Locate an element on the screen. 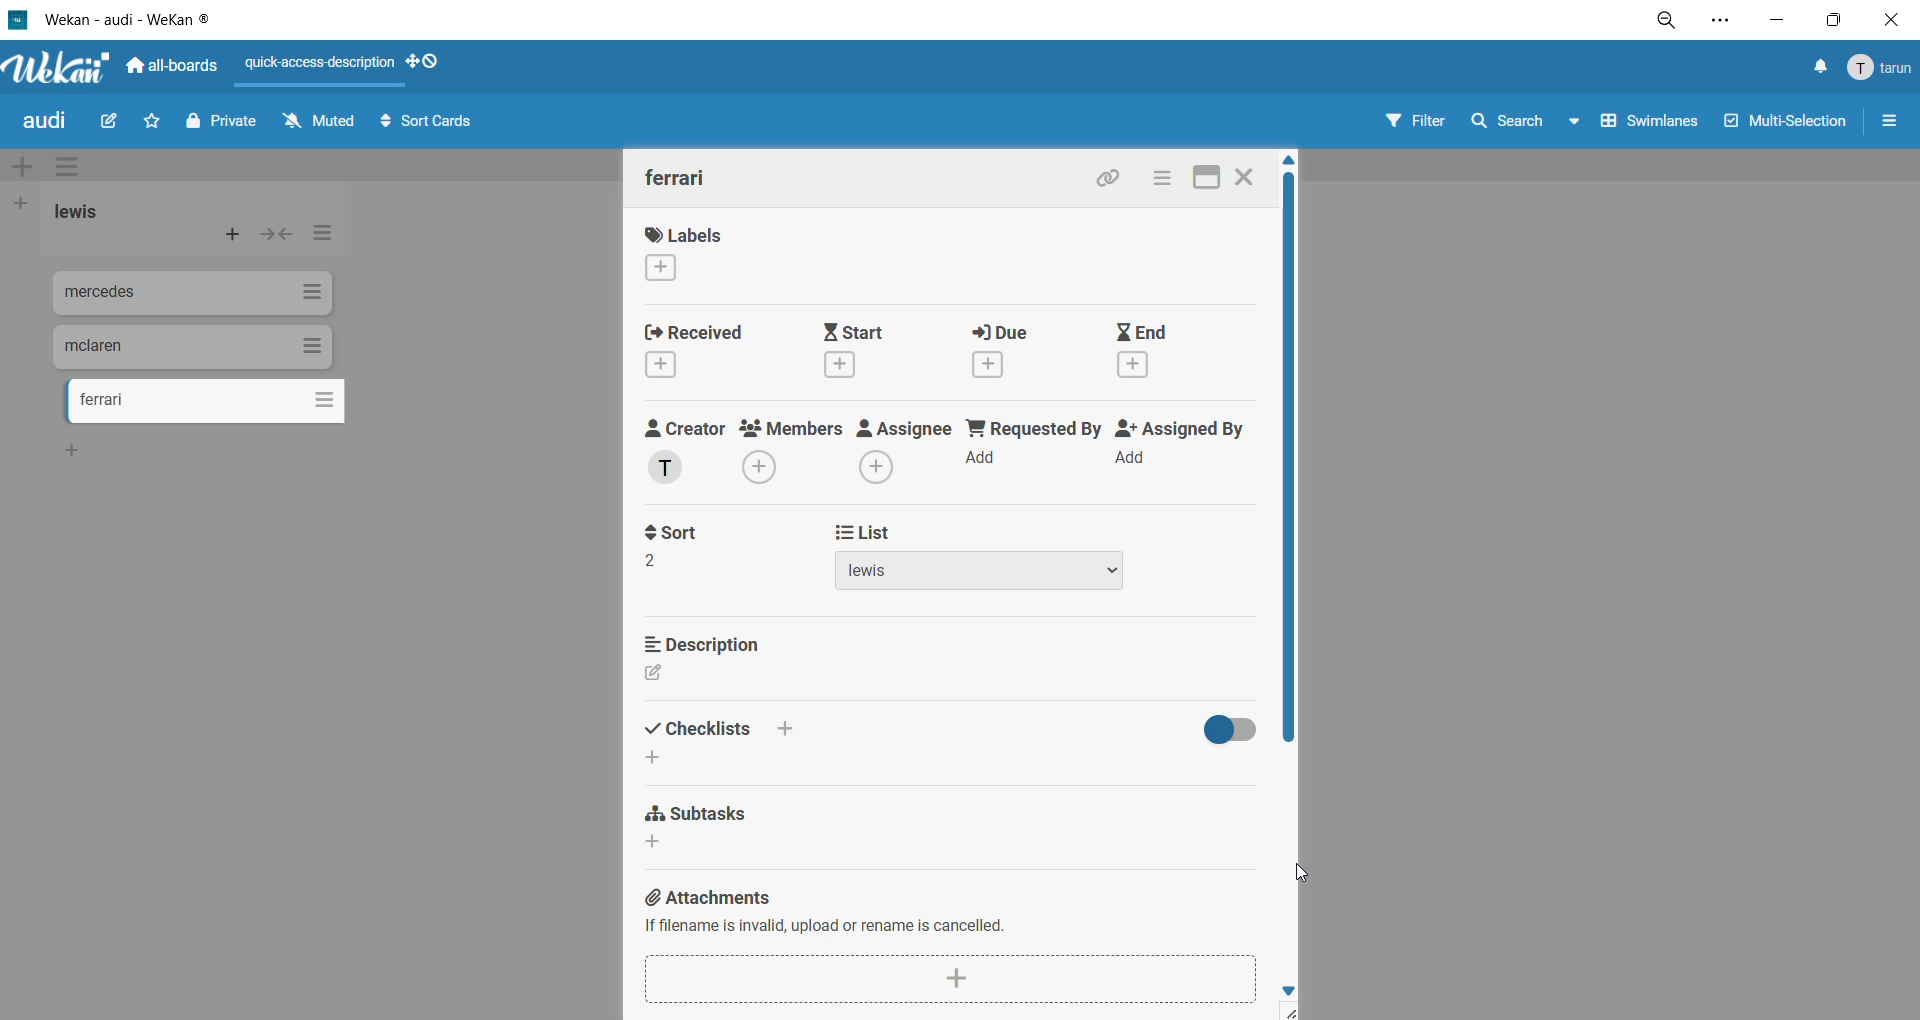  notifications is located at coordinates (1819, 69).